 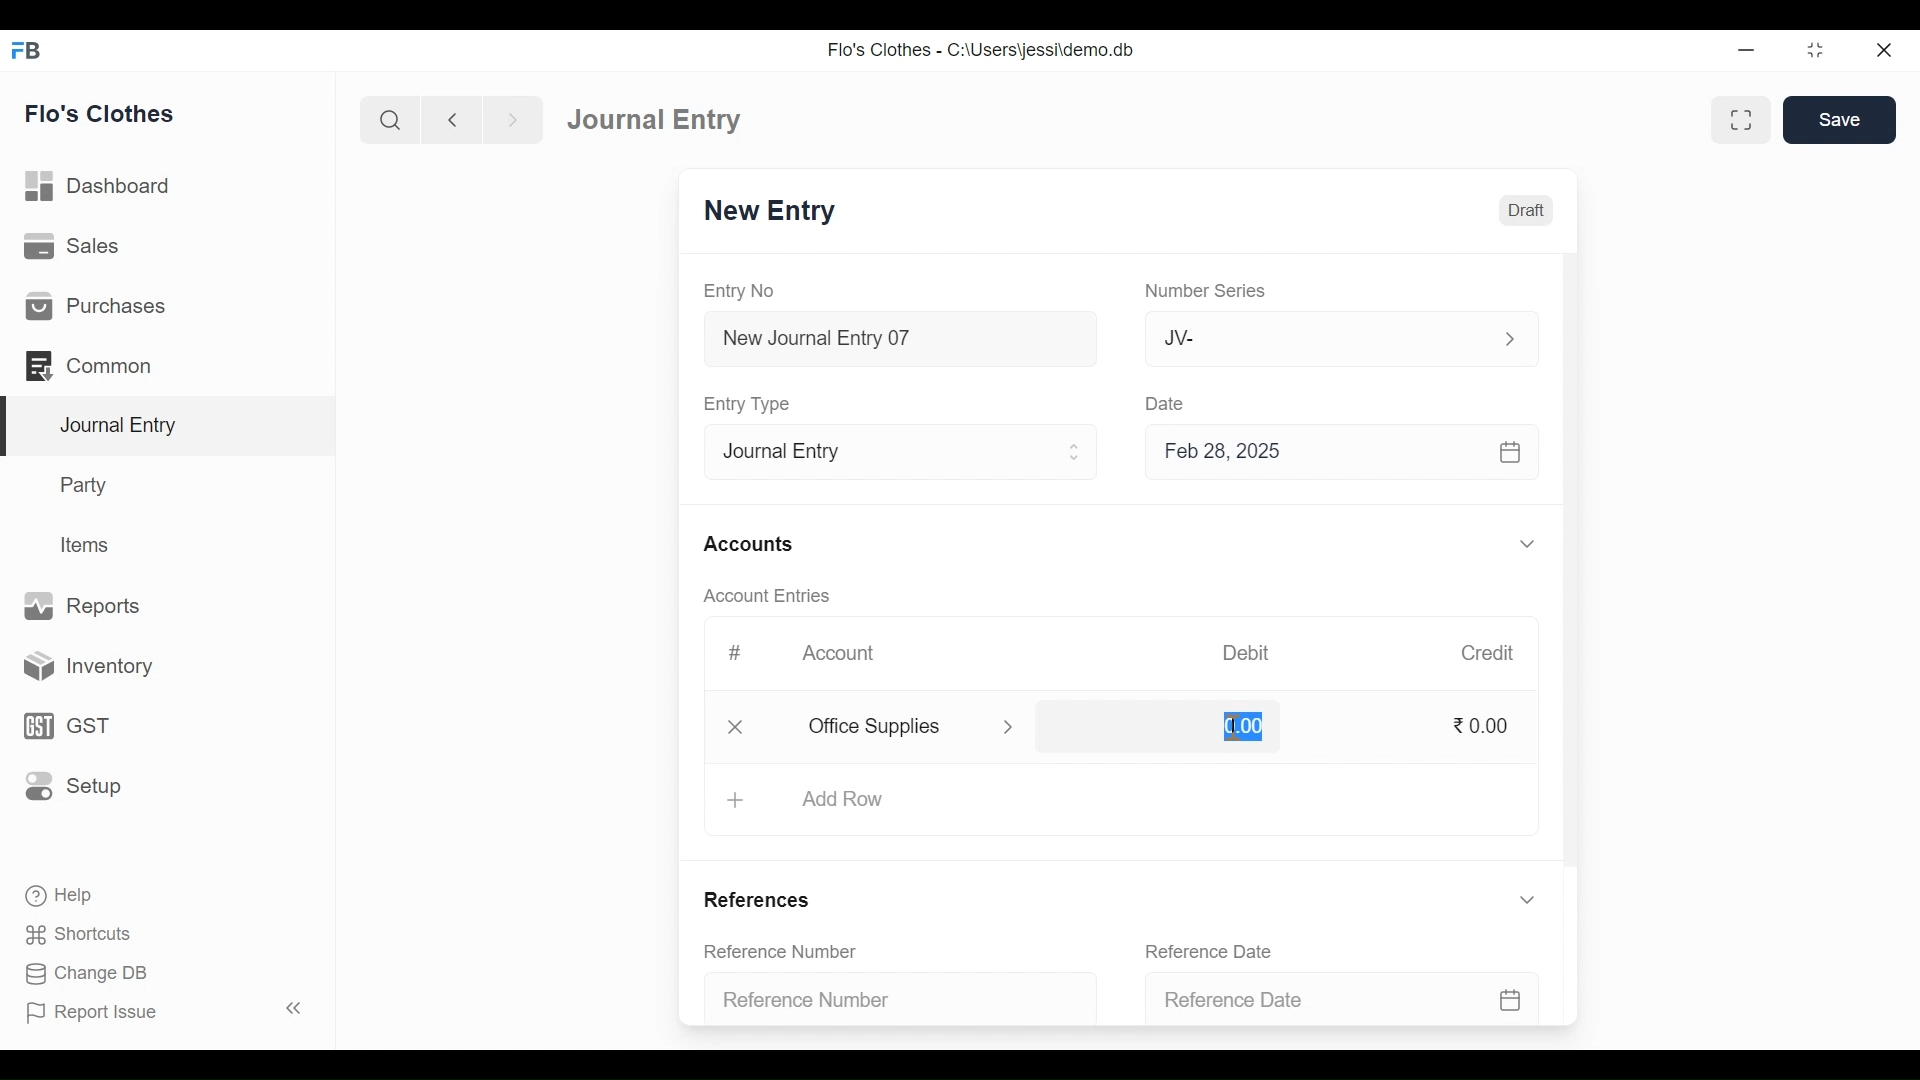 I want to click on Reports, so click(x=84, y=604).